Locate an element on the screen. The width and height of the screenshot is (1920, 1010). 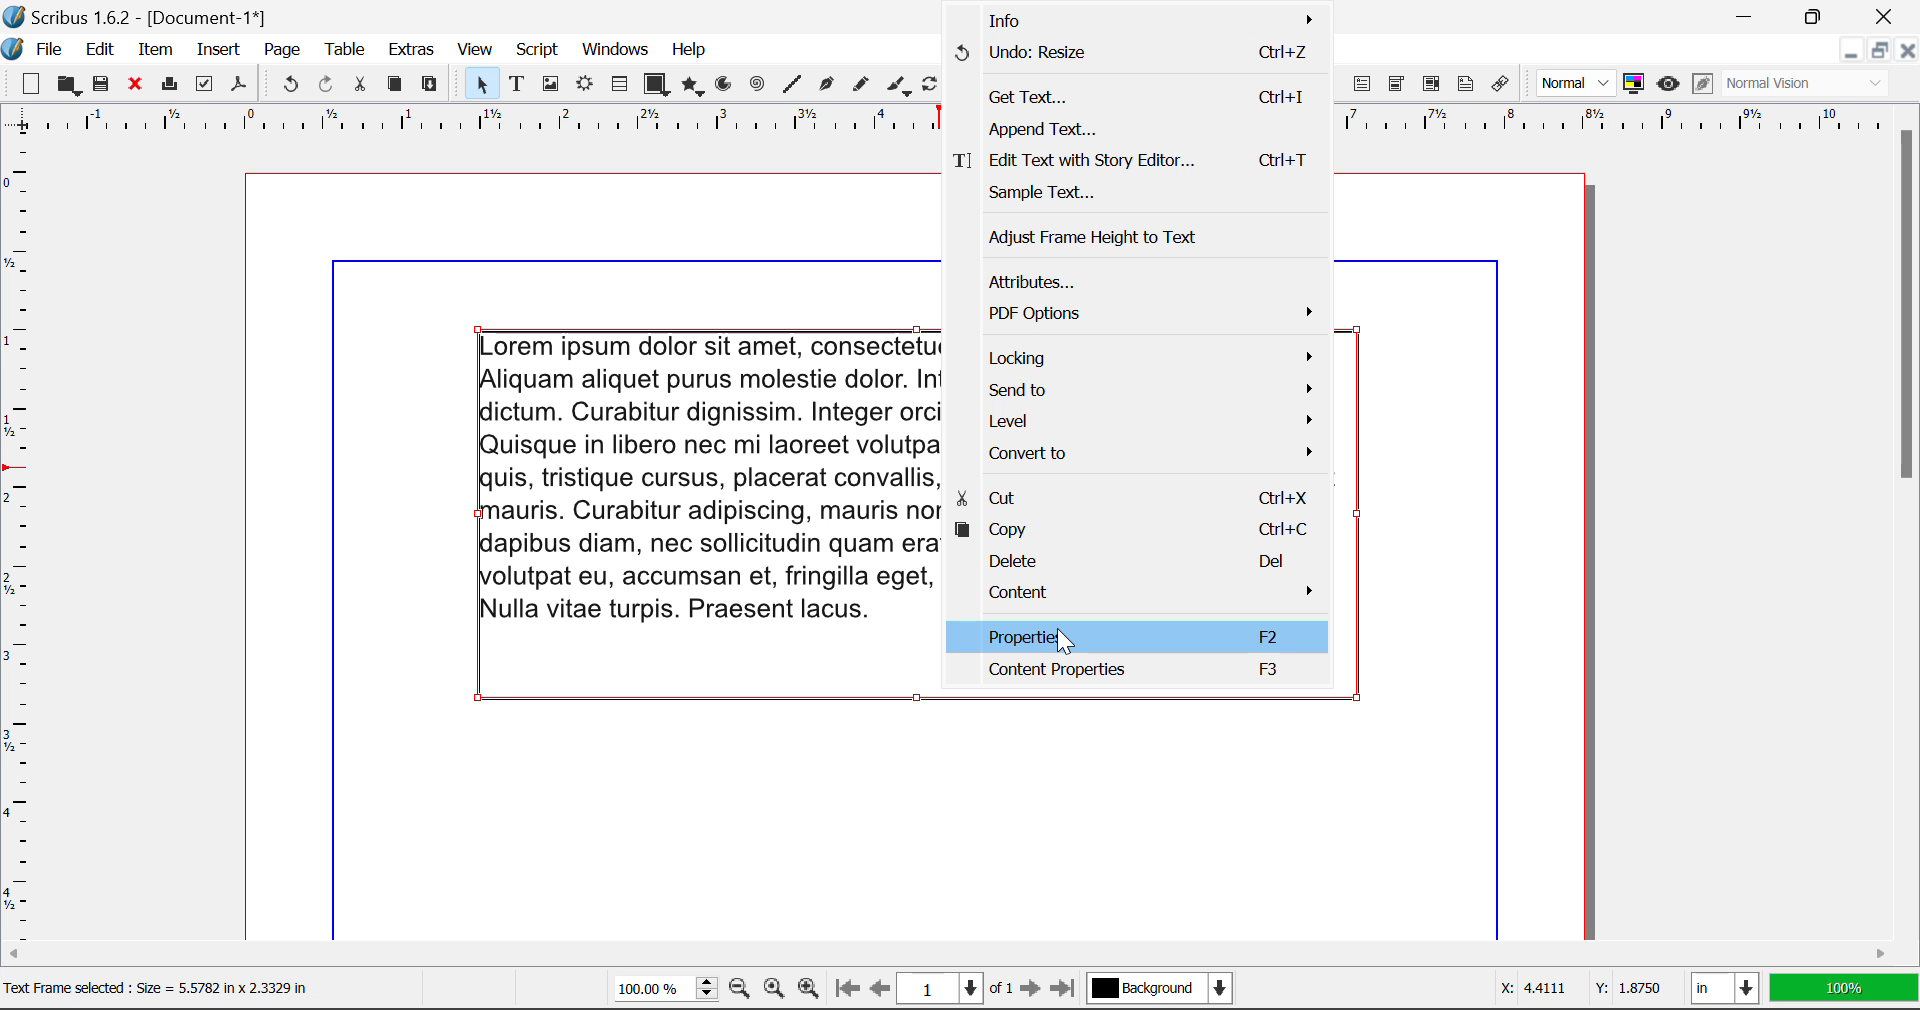
File is located at coordinates (53, 50).